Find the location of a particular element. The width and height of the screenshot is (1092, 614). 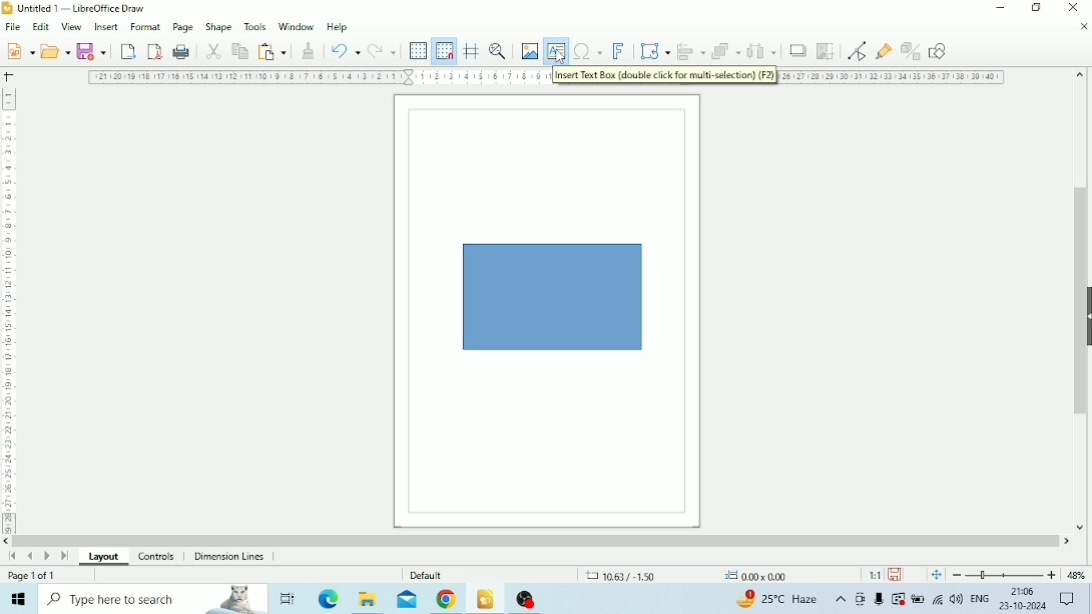

Scroll to previous page is located at coordinates (31, 556).